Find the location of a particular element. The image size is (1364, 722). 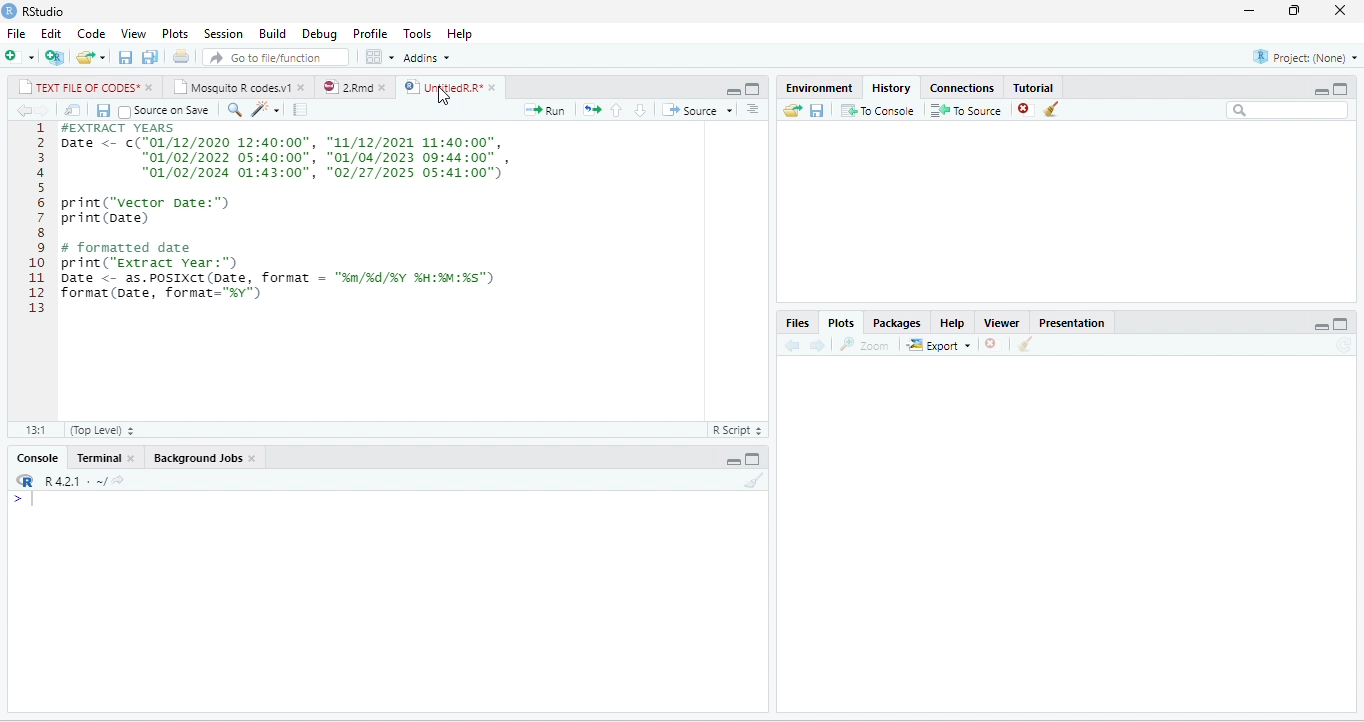

forward is located at coordinates (817, 345).